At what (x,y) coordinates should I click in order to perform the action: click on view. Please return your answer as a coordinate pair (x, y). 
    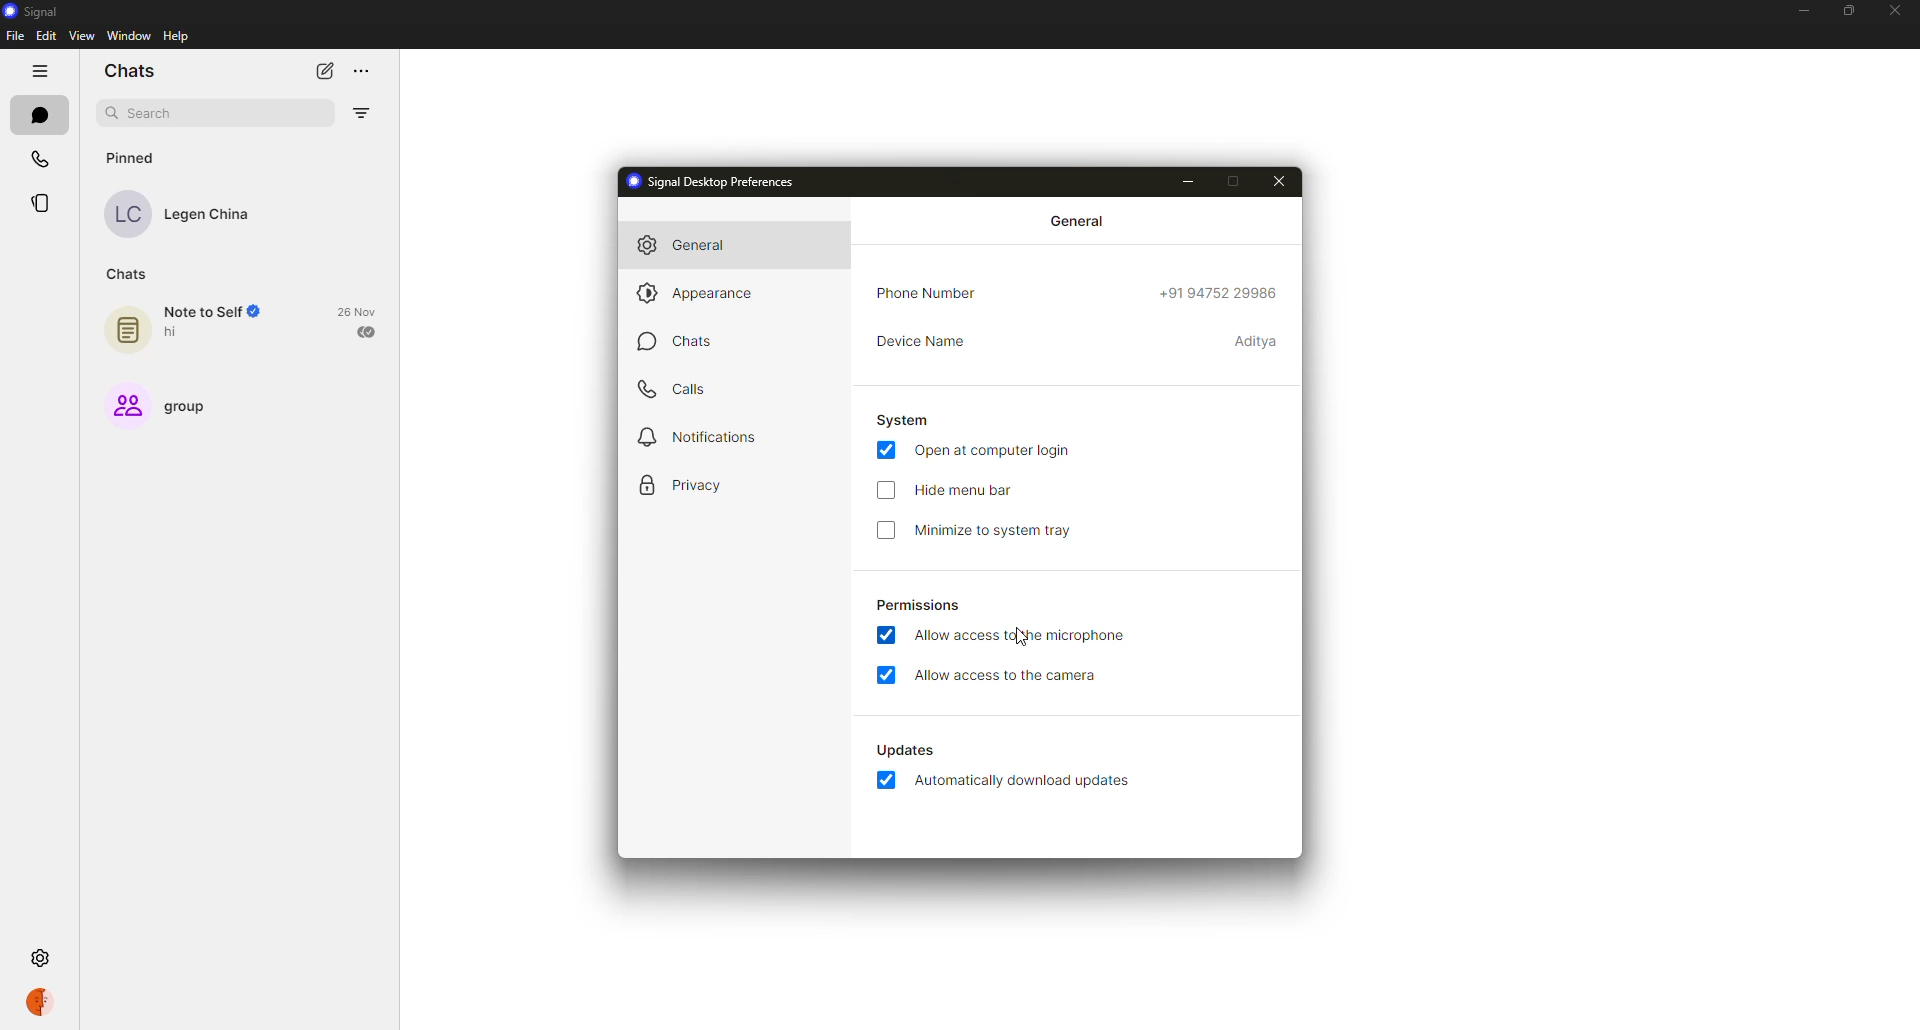
    Looking at the image, I should click on (82, 38).